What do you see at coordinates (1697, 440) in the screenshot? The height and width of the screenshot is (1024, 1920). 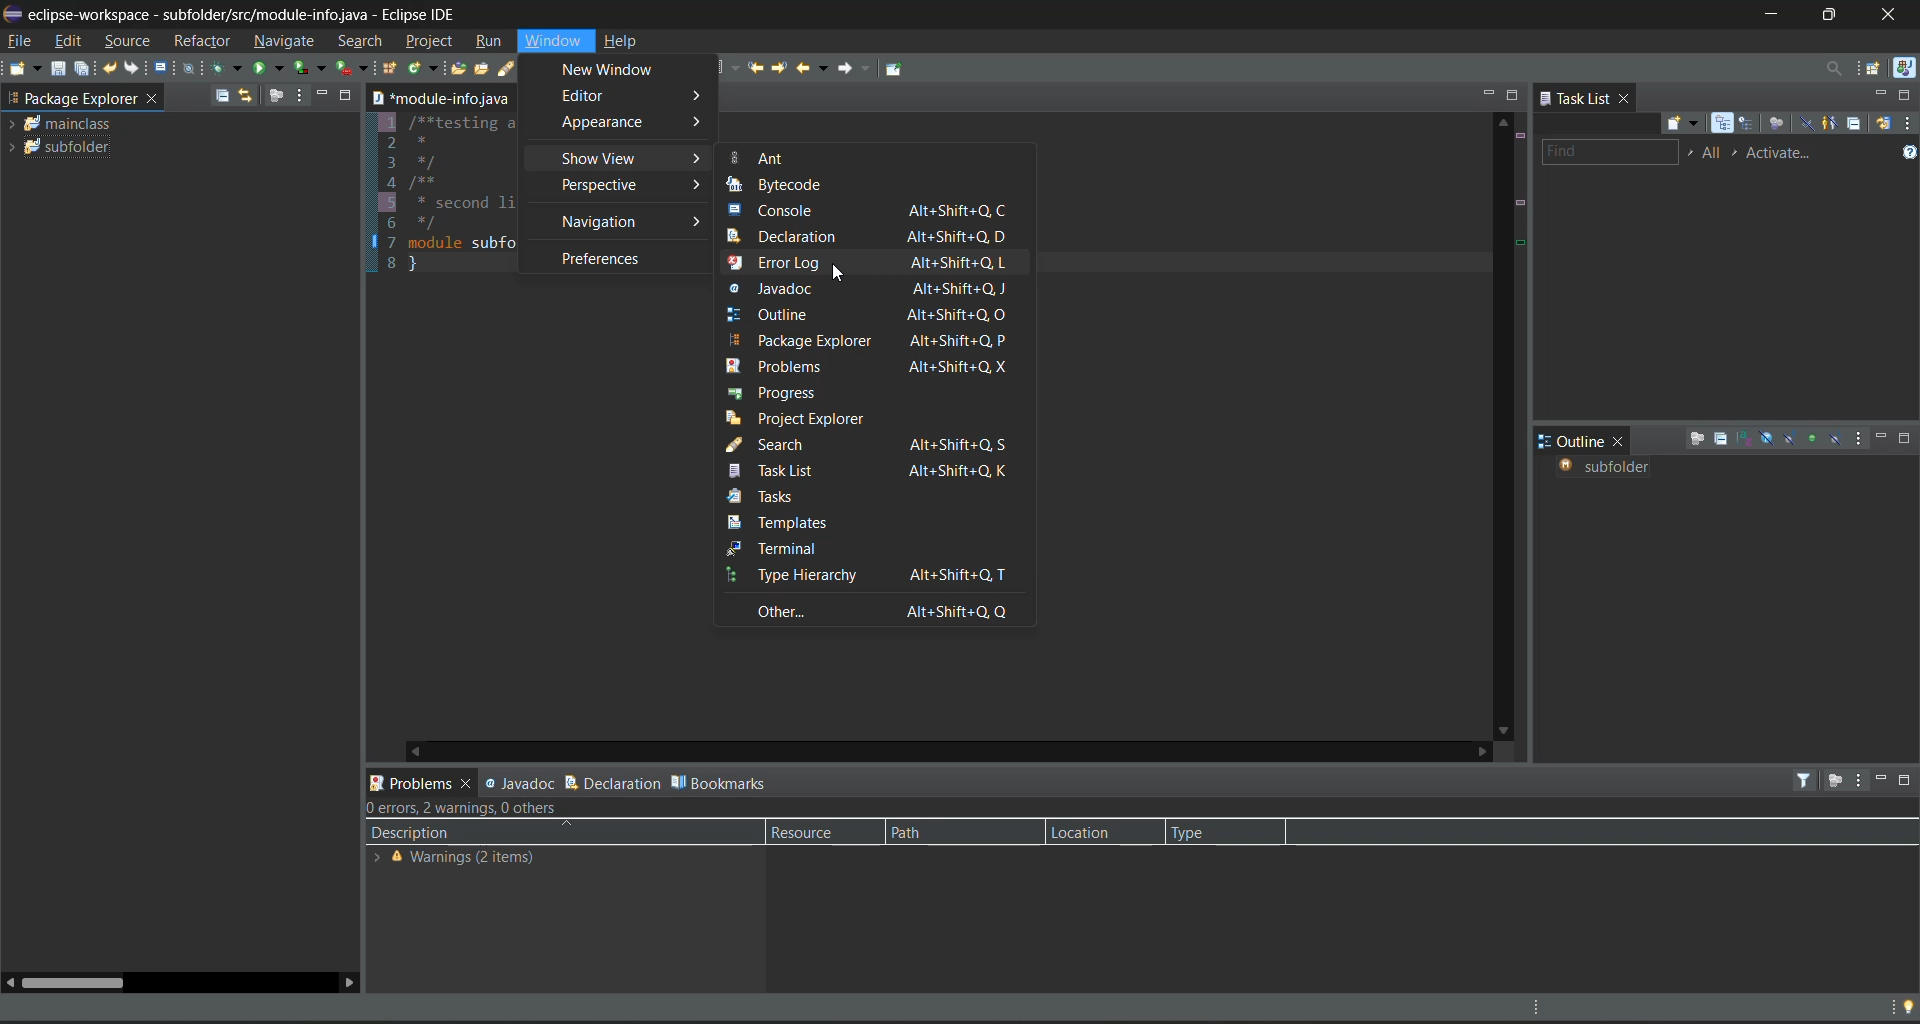 I see `focus on active task` at bounding box center [1697, 440].